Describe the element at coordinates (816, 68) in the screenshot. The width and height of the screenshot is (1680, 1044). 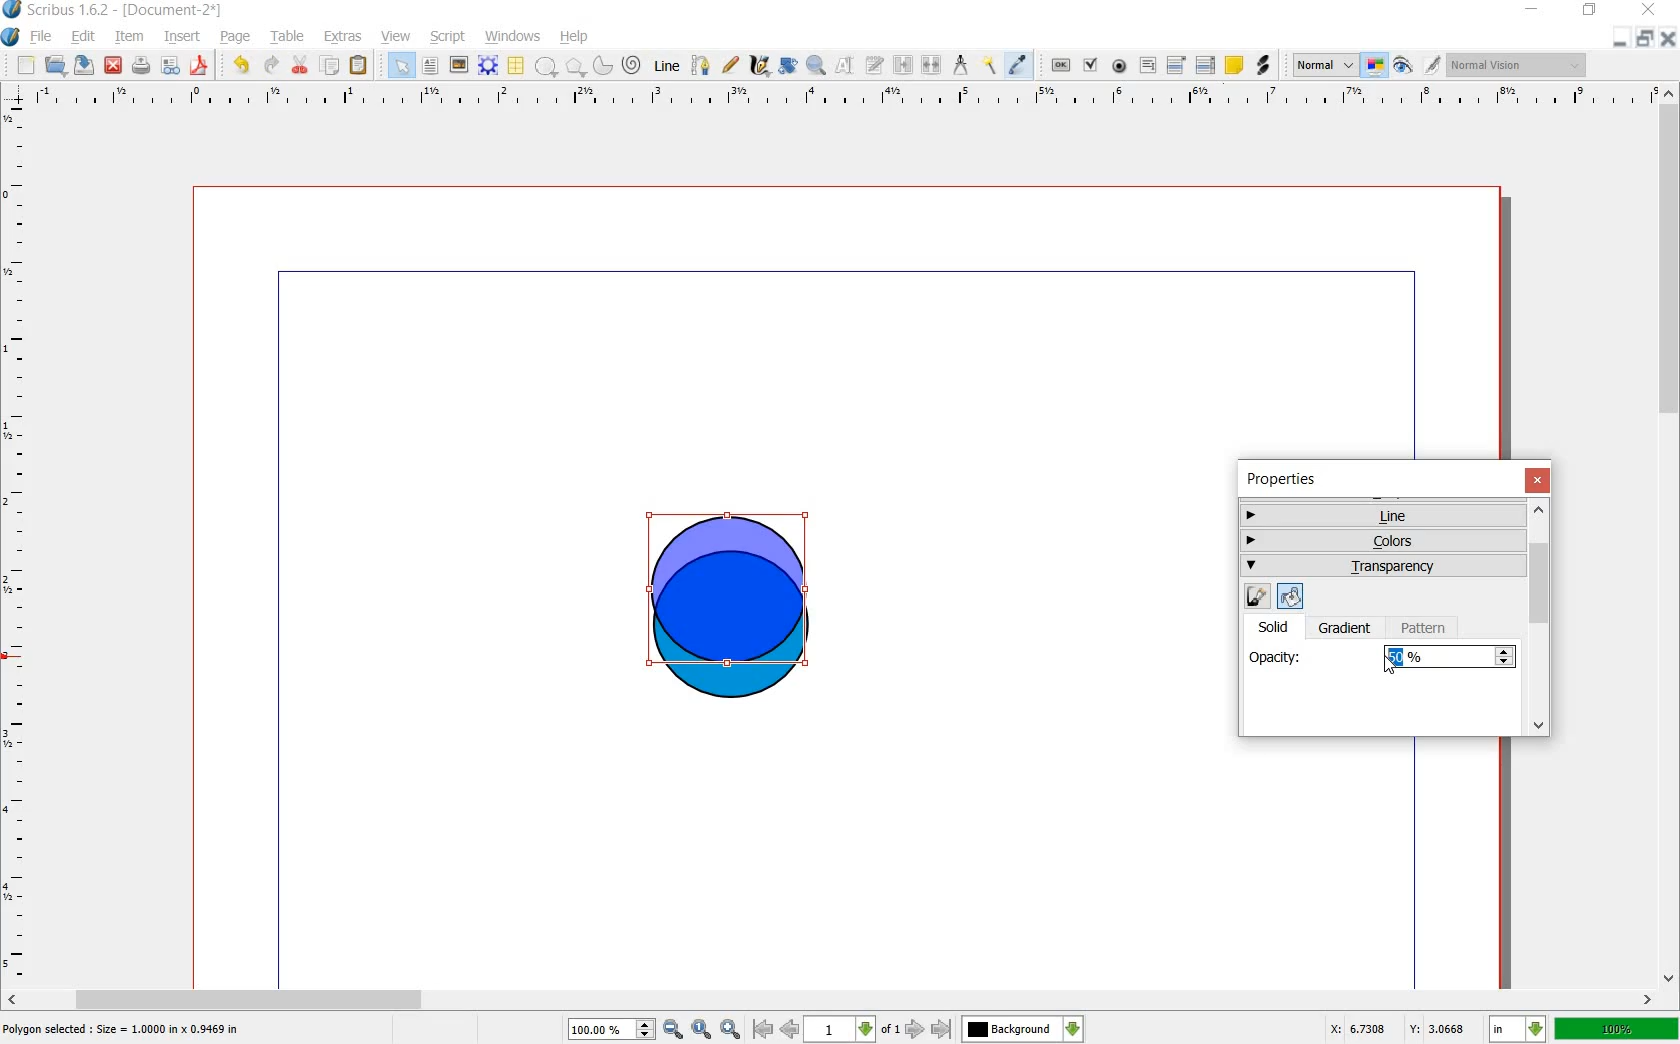
I see `zoom in or out` at that location.